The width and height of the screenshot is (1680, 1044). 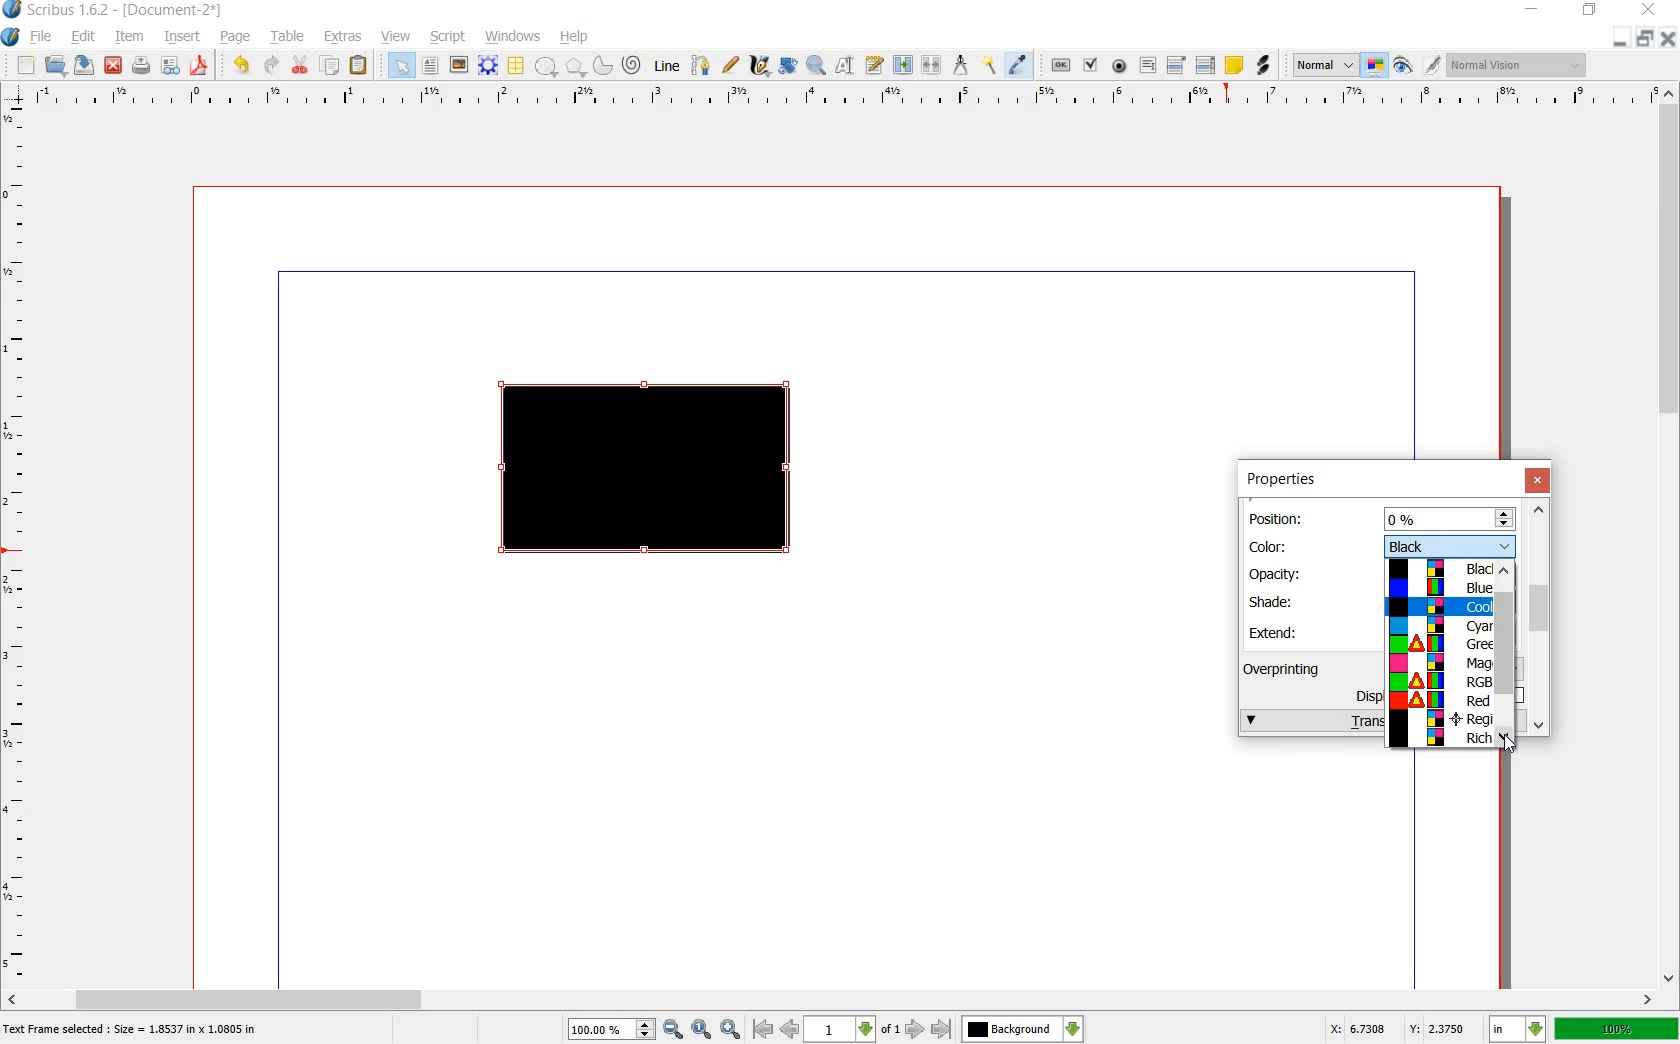 What do you see at coordinates (1621, 40) in the screenshot?
I see `minimize` at bounding box center [1621, 40].